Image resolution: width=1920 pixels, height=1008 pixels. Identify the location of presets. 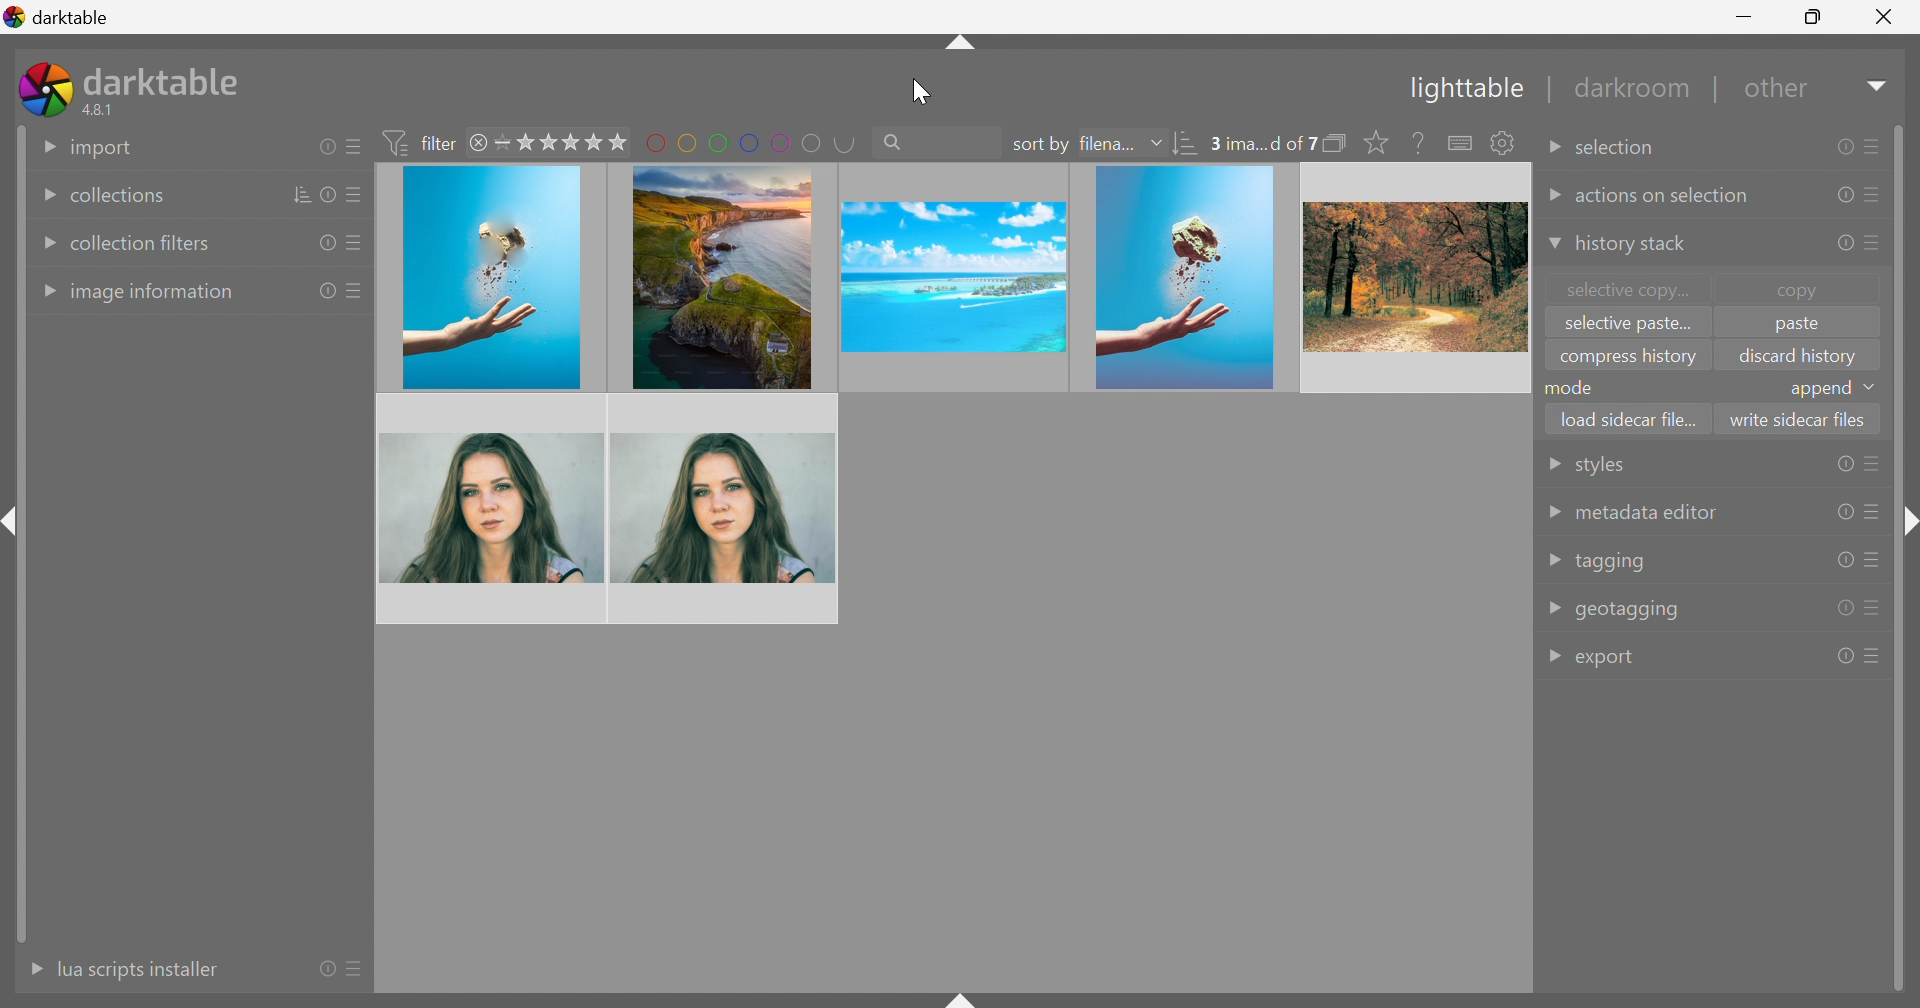
(351, 246).